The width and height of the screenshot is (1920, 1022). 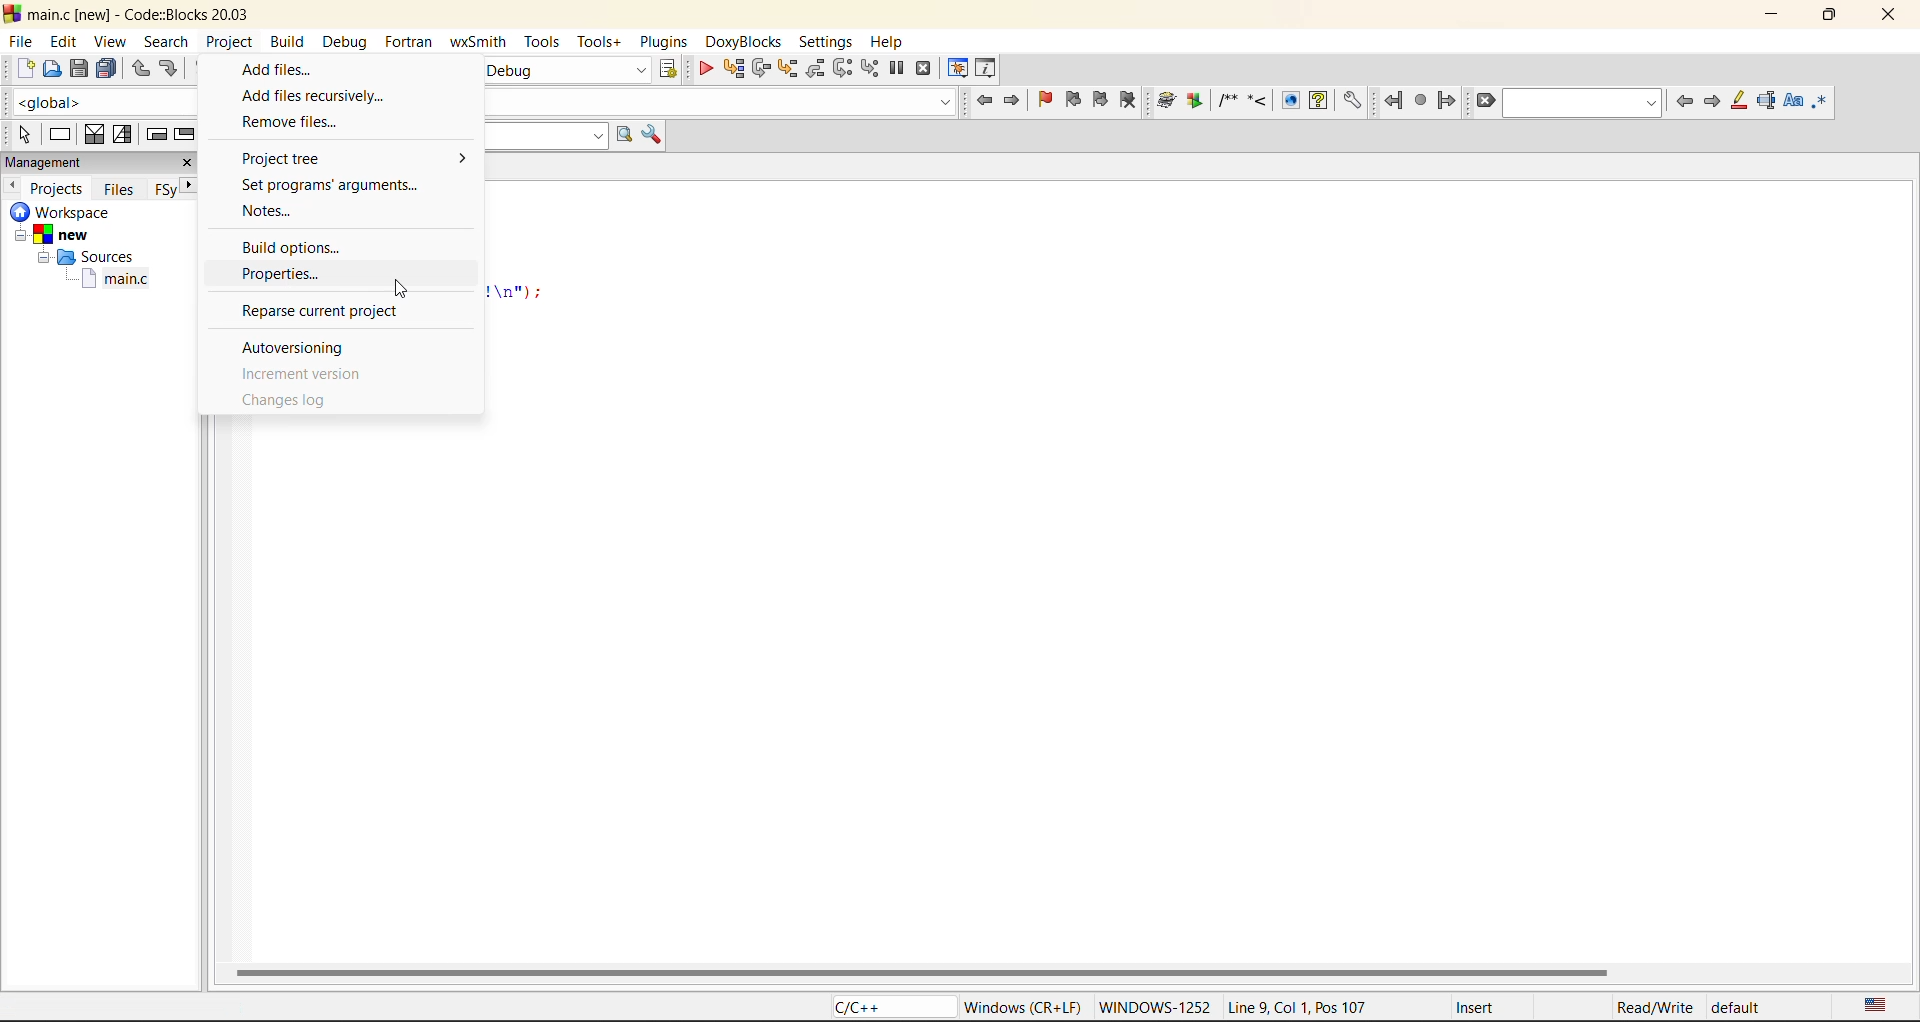 What do you see at coordinates (192, 185) in the screenshot?
I see `next` at bounding box center [192, 185].